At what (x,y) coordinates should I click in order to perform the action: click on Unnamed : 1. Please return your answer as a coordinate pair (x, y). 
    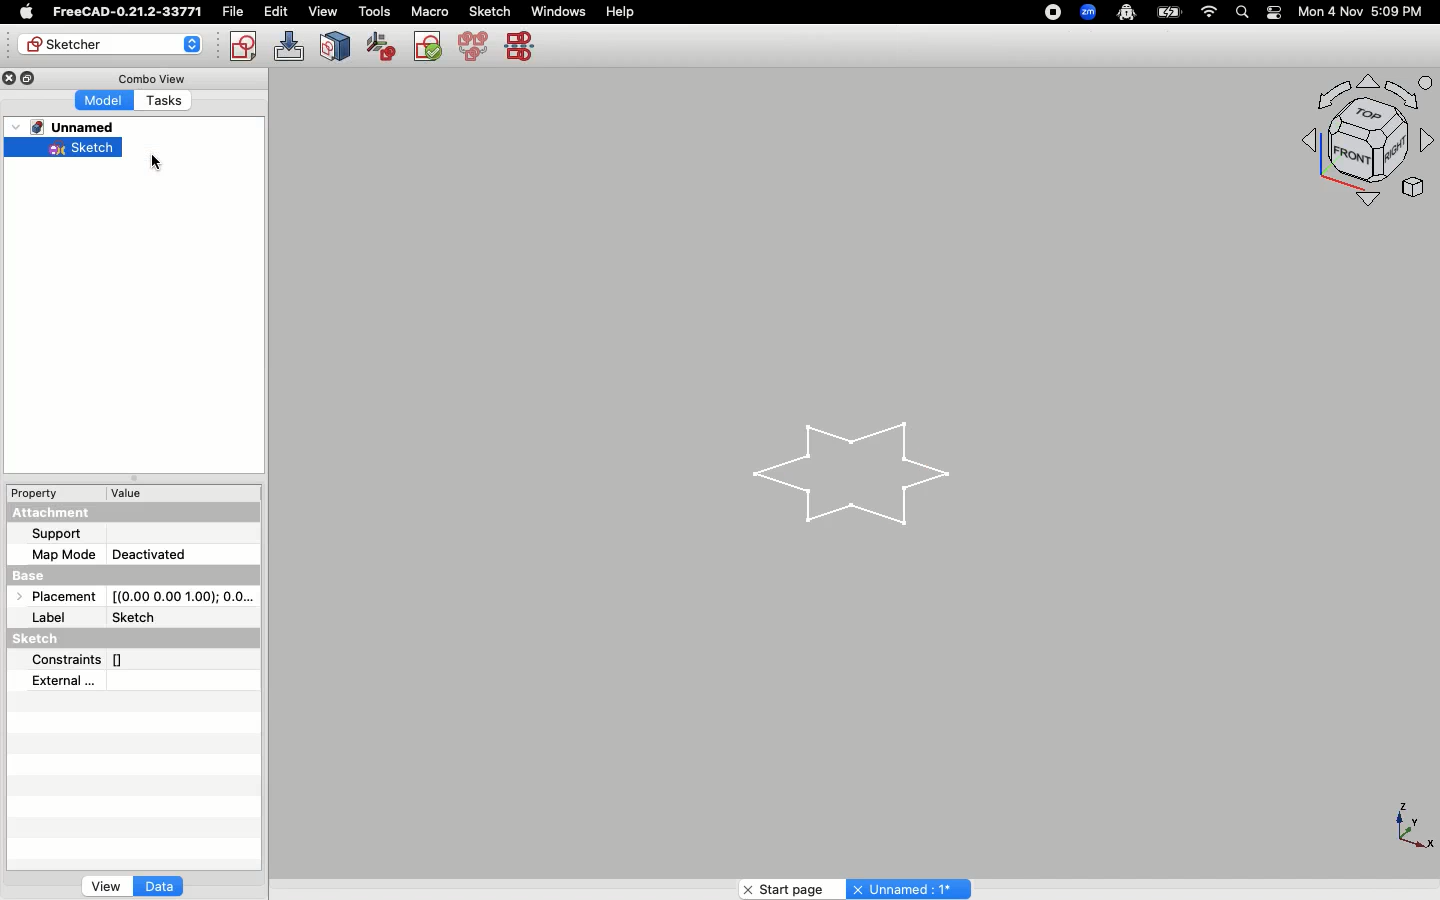
    Looking at the image, I should click on (908, 886).